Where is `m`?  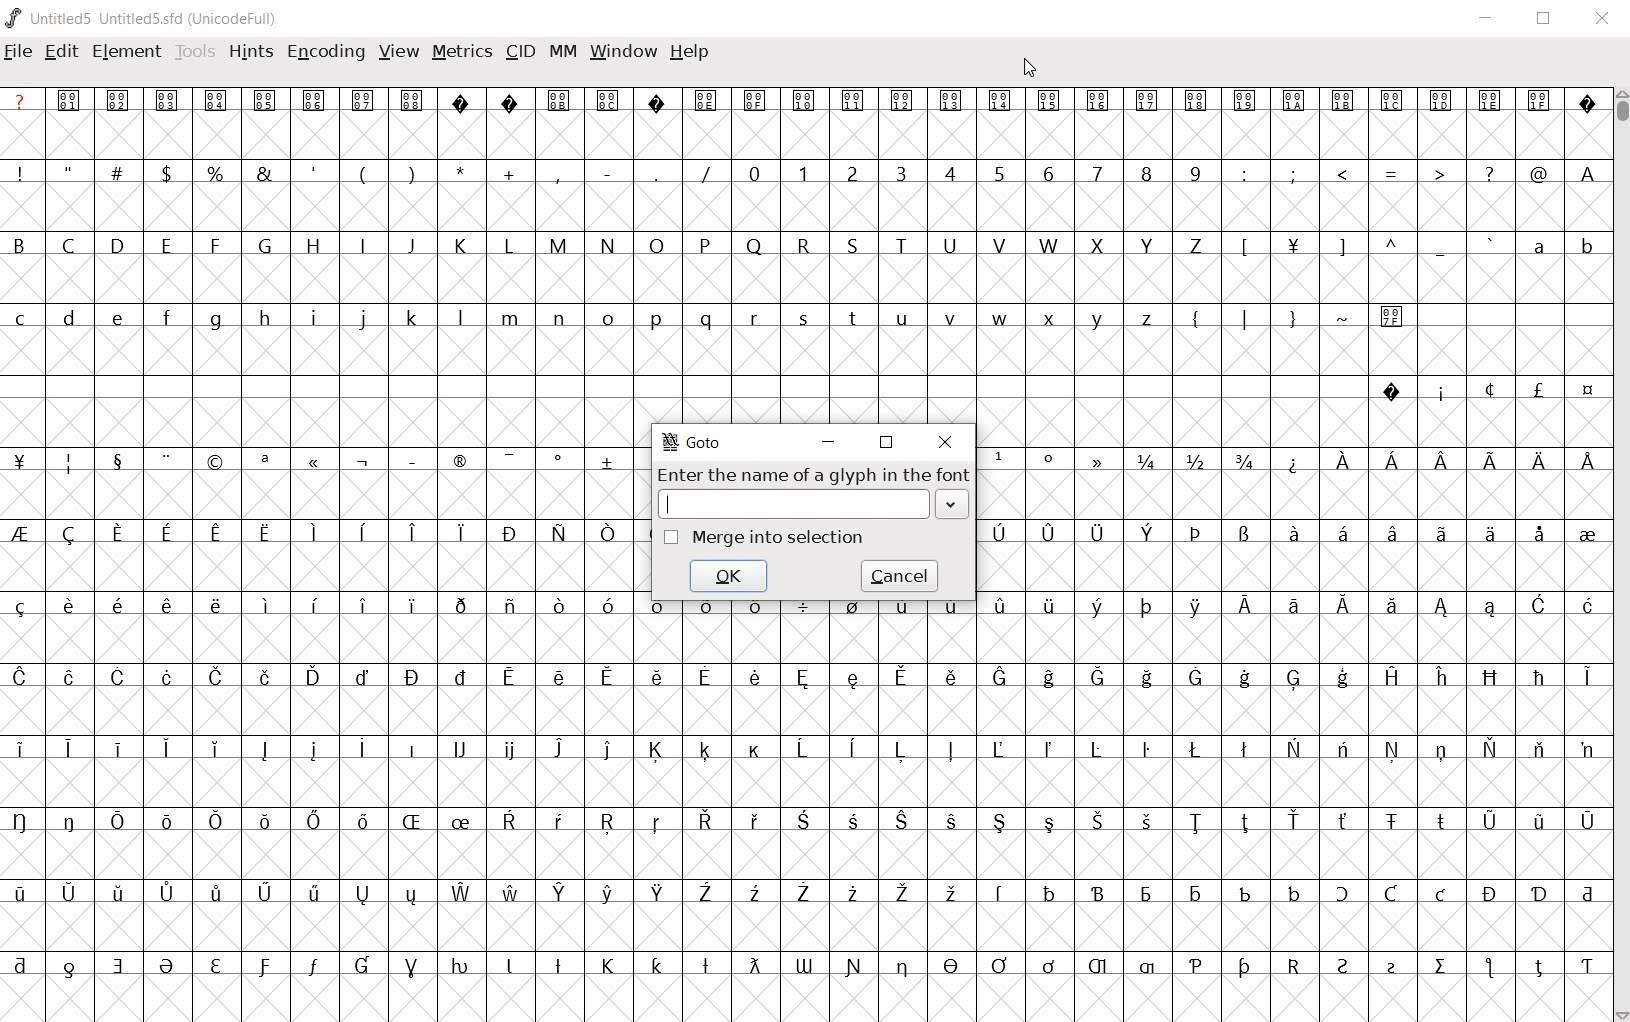
m is located at coordinates (510, 318).